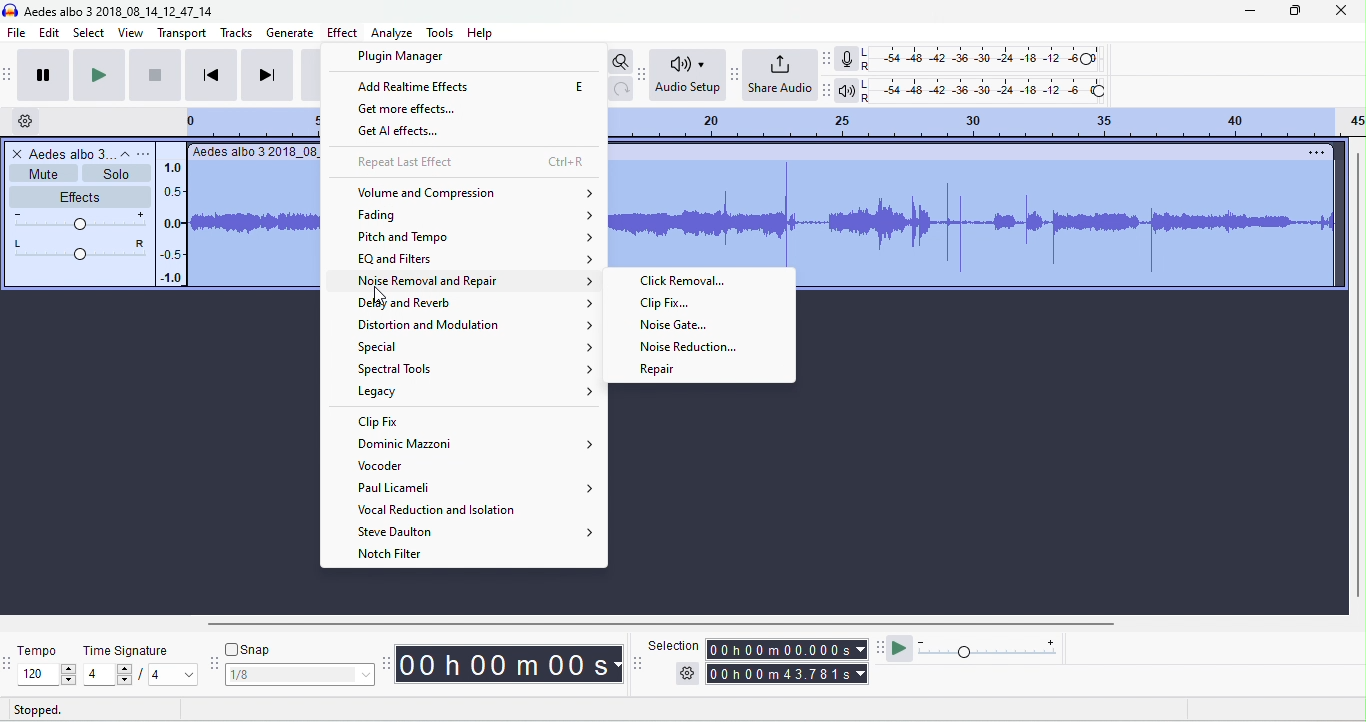 This screenshot has width=1366, height=722. What do you see at coordinates (79, 196) in the screenshot?
I see `effects` at bounding box center [79, 196].